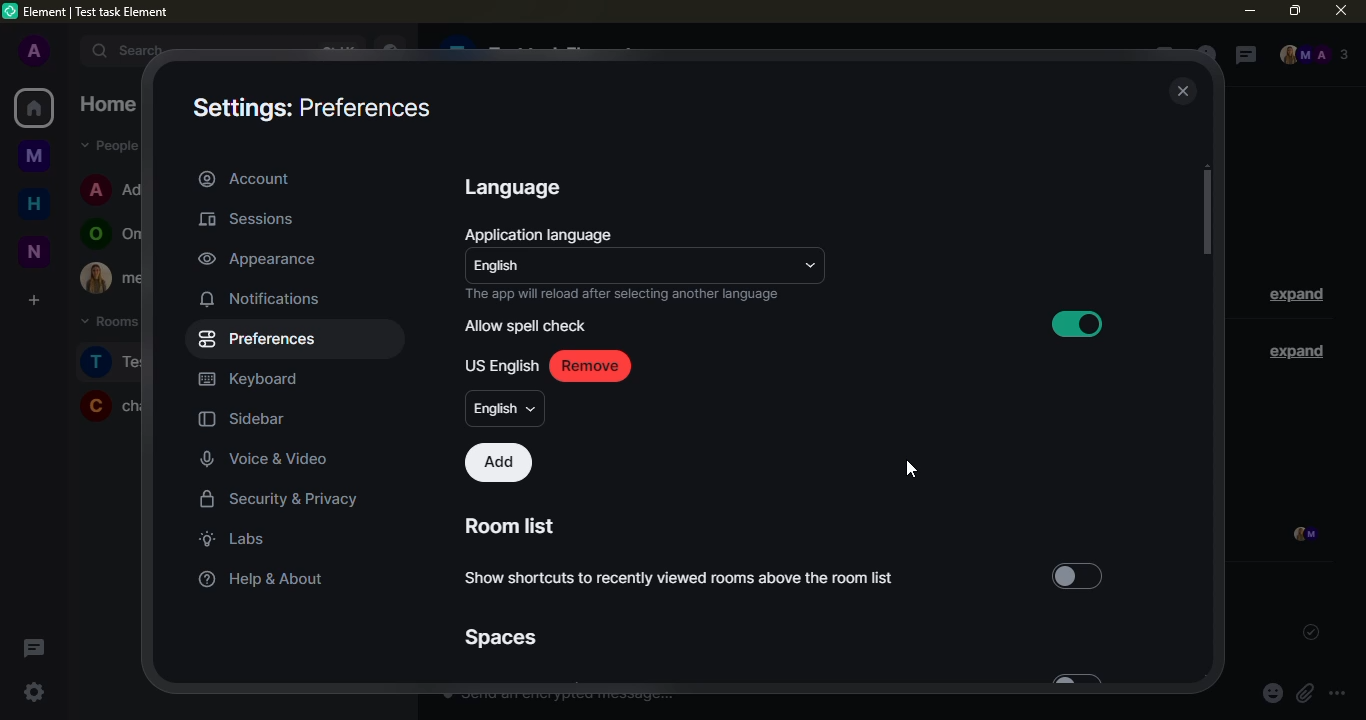  I want to click on labs, so click(232, 538).